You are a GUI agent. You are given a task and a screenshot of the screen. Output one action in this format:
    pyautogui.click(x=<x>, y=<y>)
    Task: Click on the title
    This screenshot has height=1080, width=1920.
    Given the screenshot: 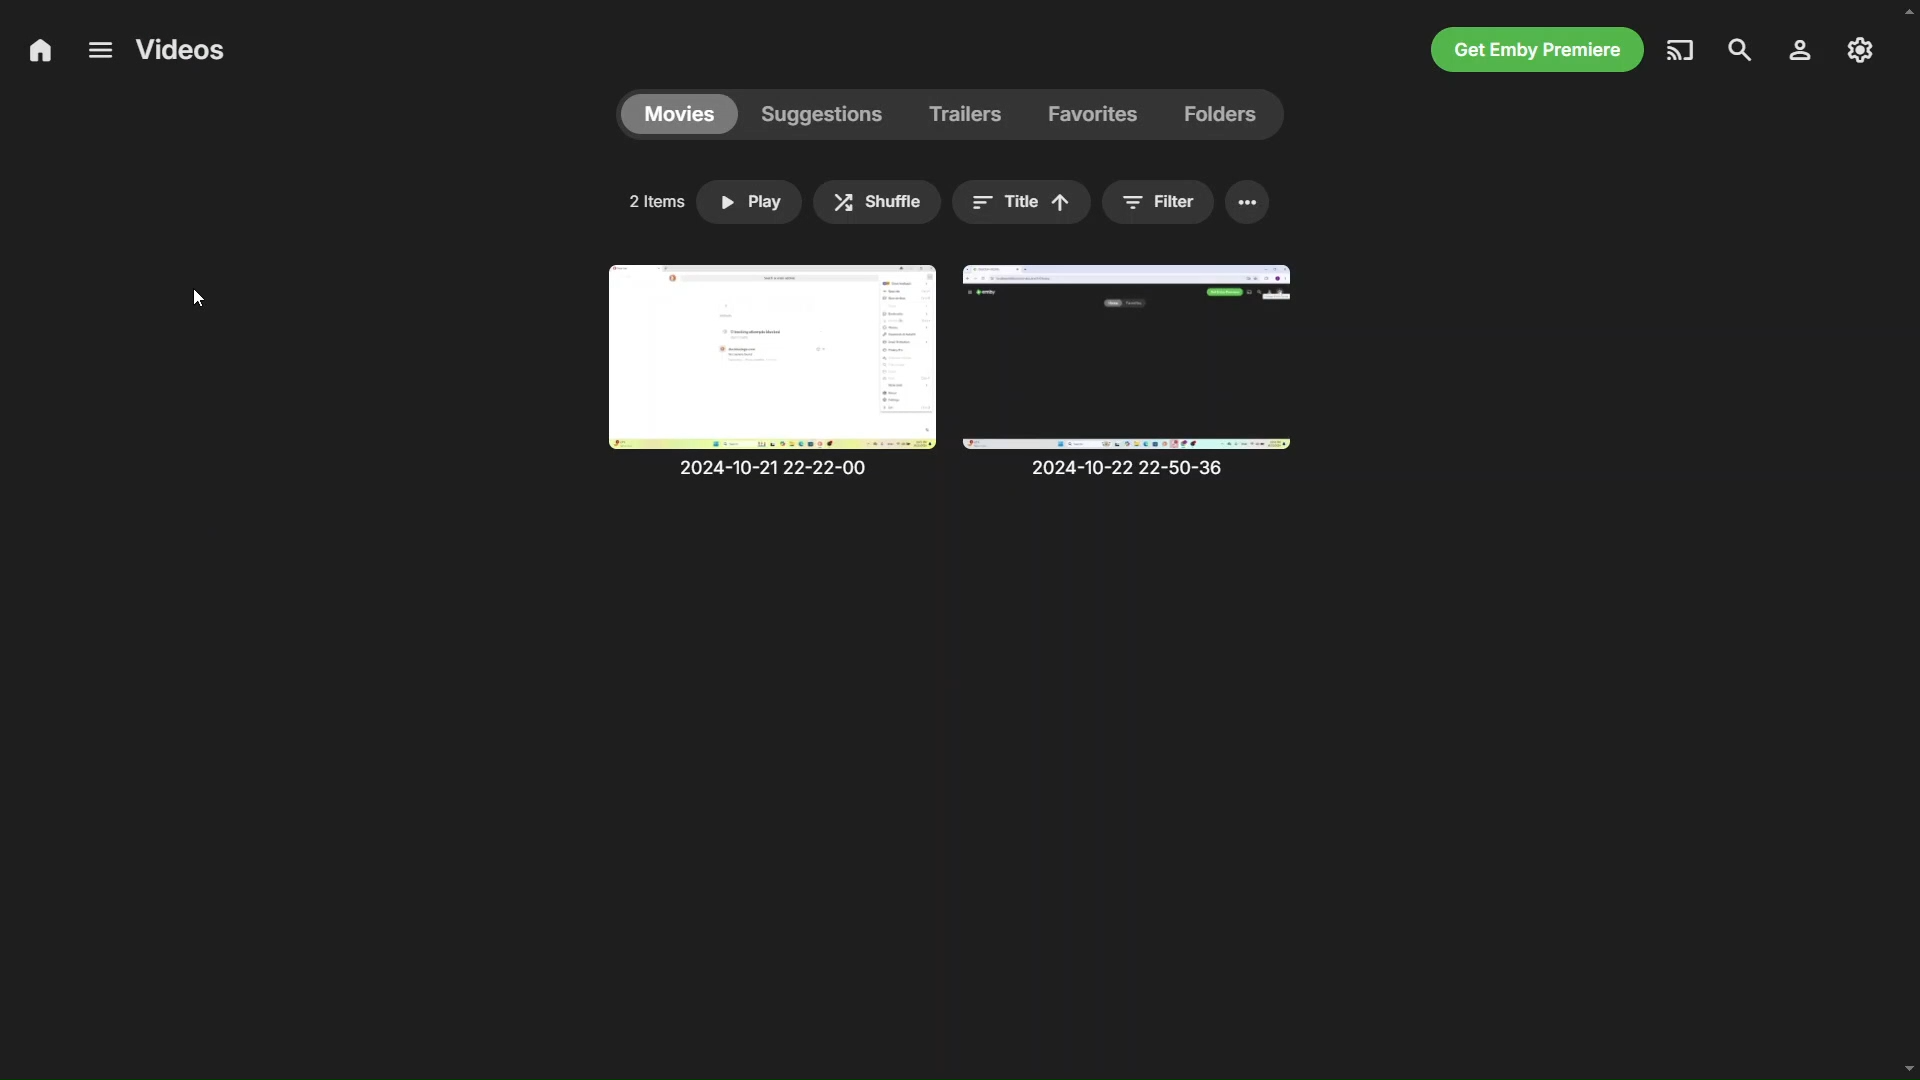 What is the action you would take?
    pyautogui.click(x=1018, y=199)
    